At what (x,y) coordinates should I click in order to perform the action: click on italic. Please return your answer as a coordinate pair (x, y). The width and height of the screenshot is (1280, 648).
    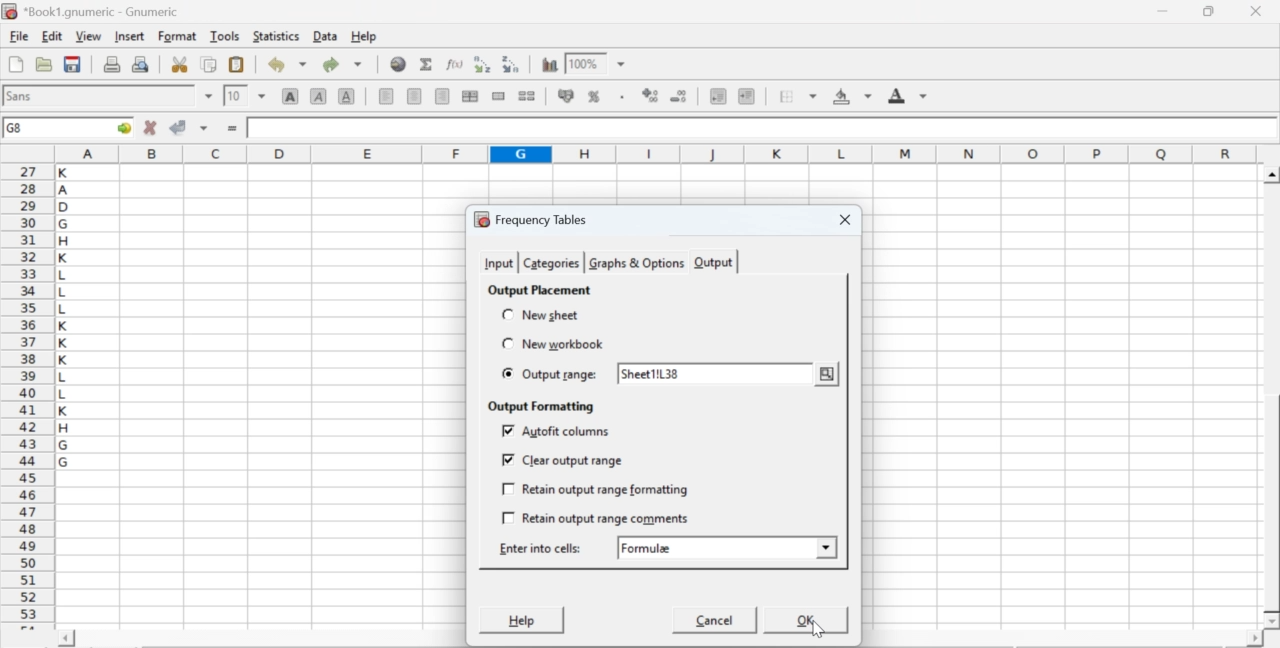
    Looking at the image, I should click on (320, 95).